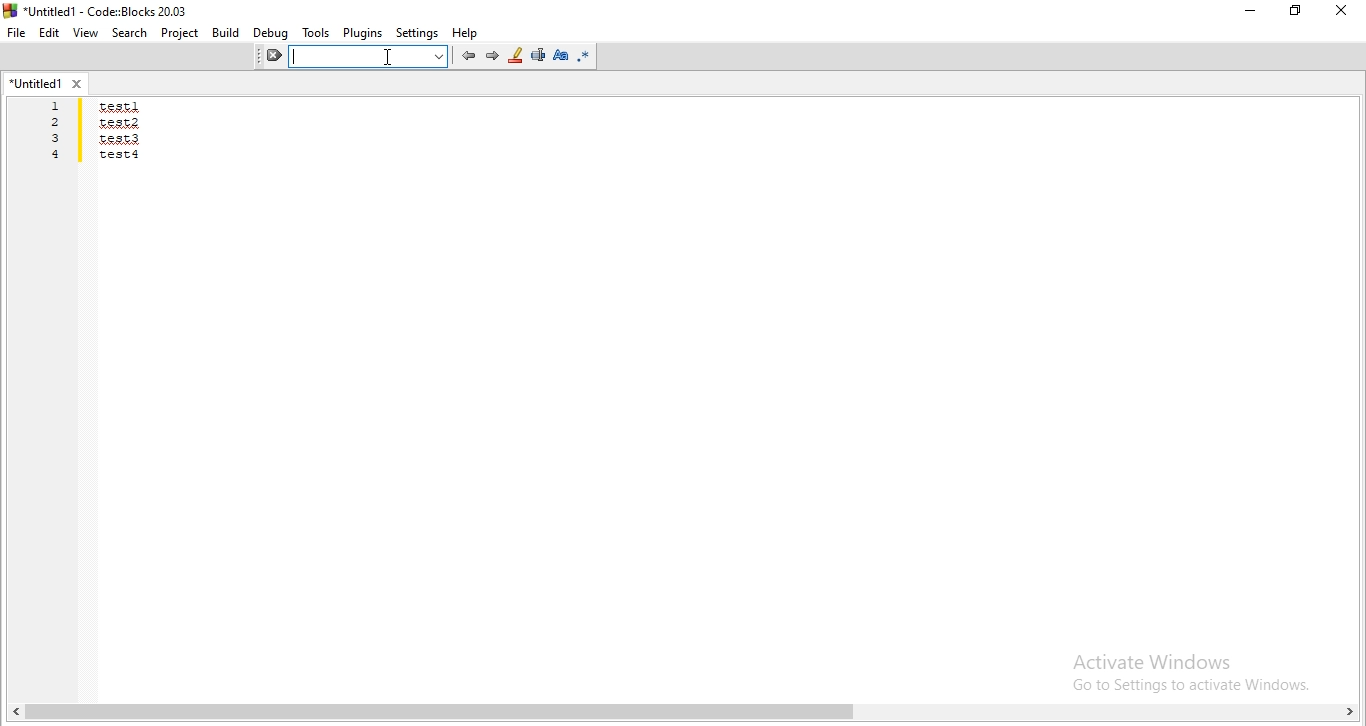 This screenshot has width=1366, height=726. Describe the element at coordinates (106, 12) in the screenshot. I see `*Untitled1 - Code:Blocks 20.03` at that location.